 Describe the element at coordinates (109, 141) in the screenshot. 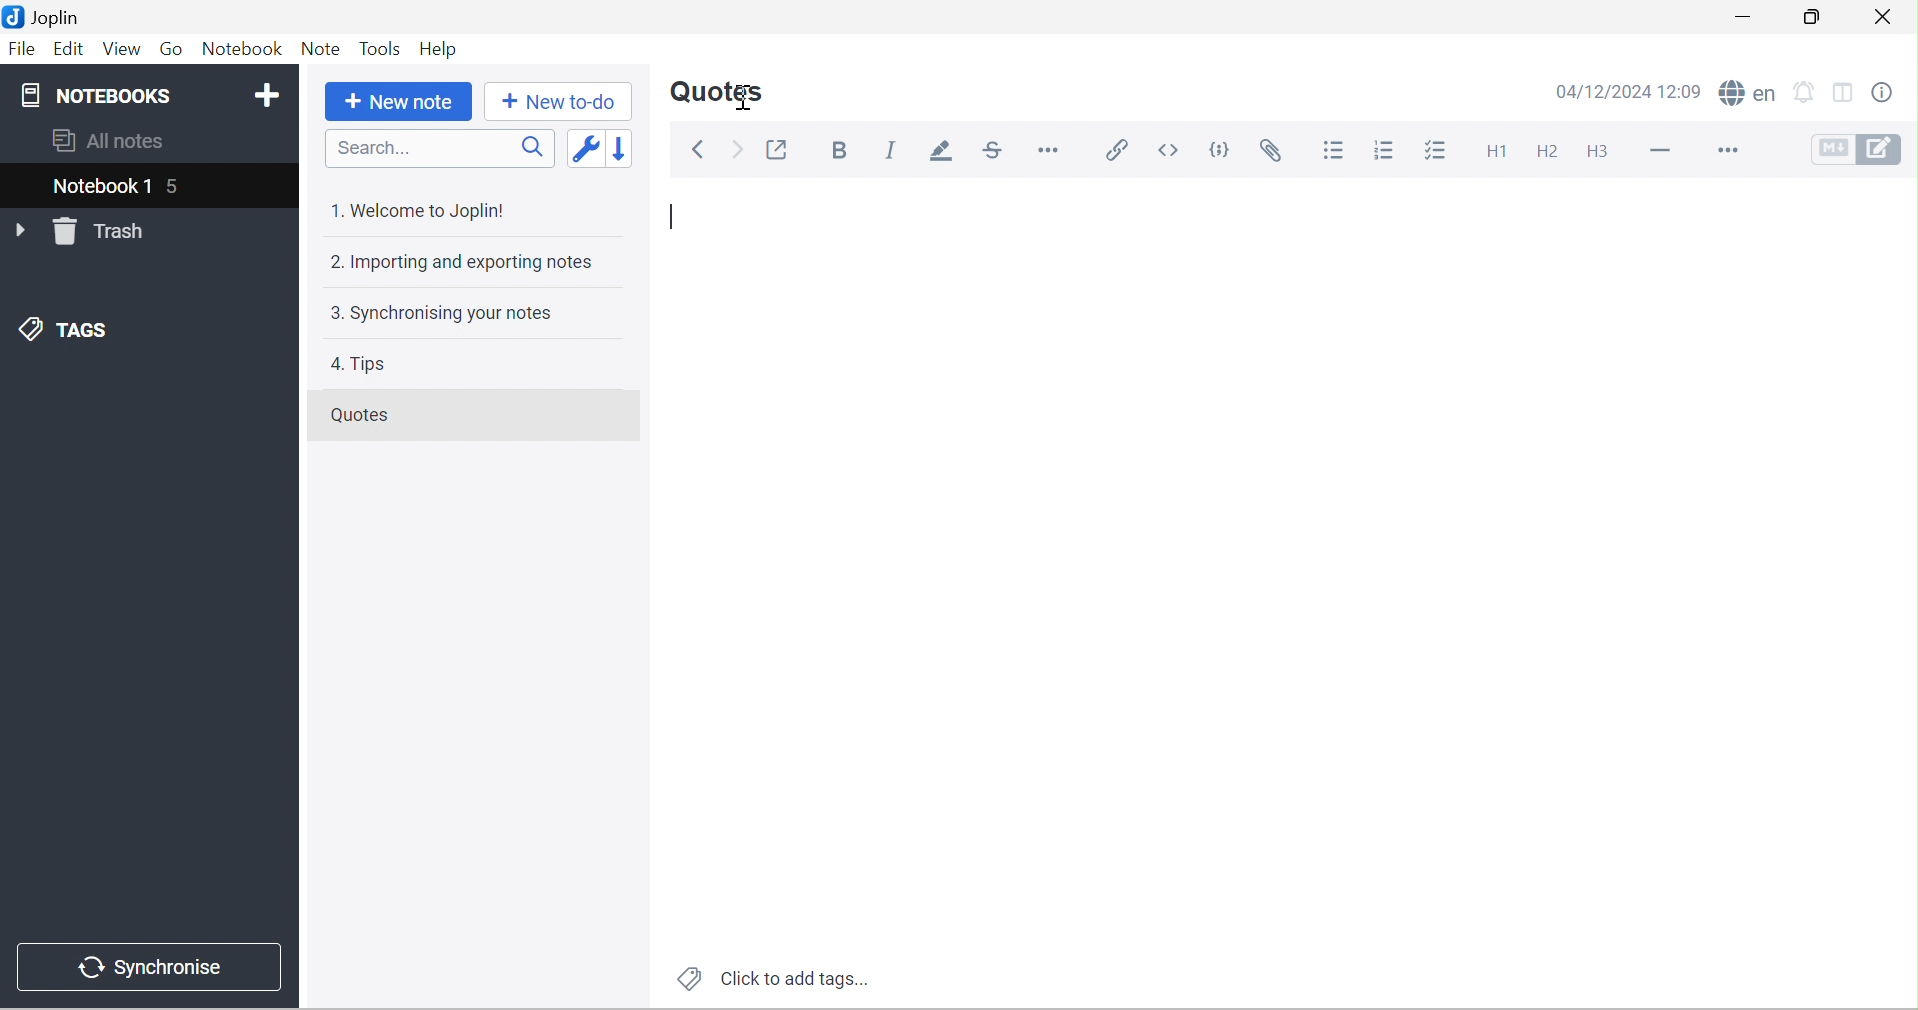

I see `All notes` at that location.